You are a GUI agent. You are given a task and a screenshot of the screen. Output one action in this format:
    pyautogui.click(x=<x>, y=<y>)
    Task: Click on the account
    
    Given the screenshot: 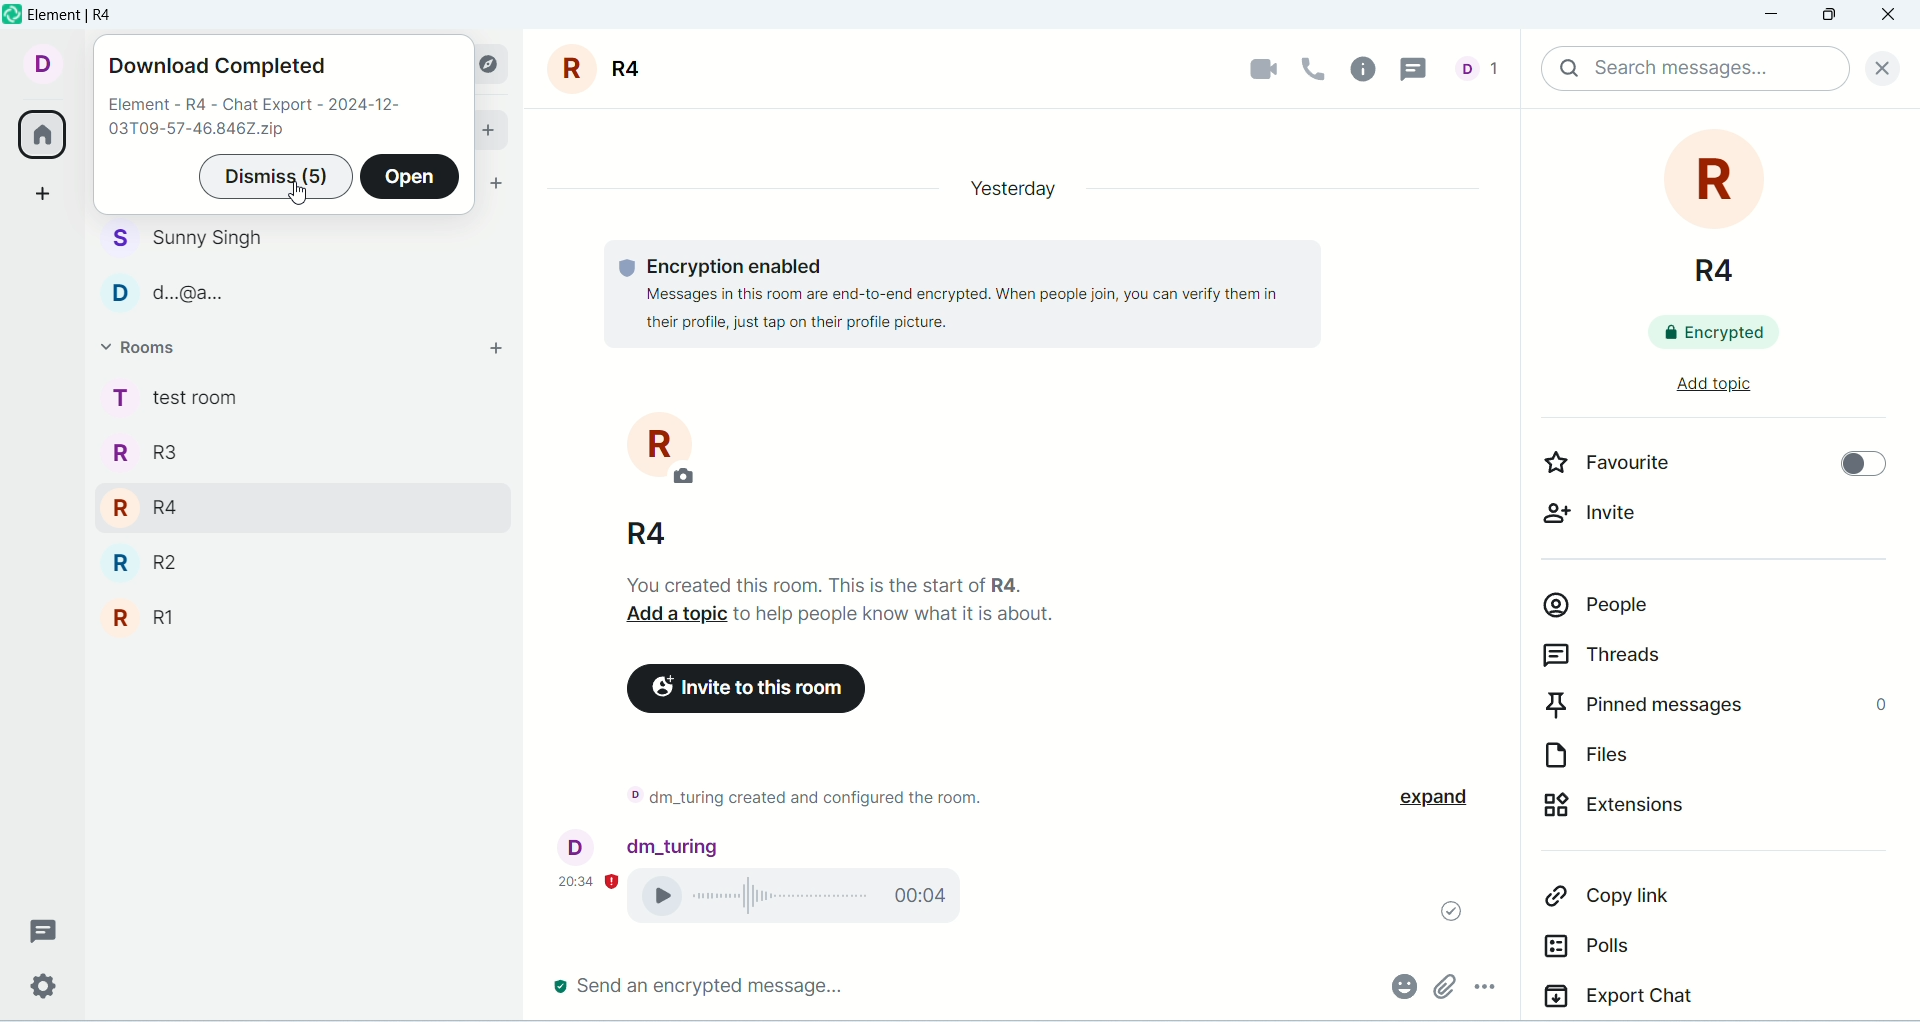 What is the action you would take?
    pyautogui.click(x=641, y=844)
    